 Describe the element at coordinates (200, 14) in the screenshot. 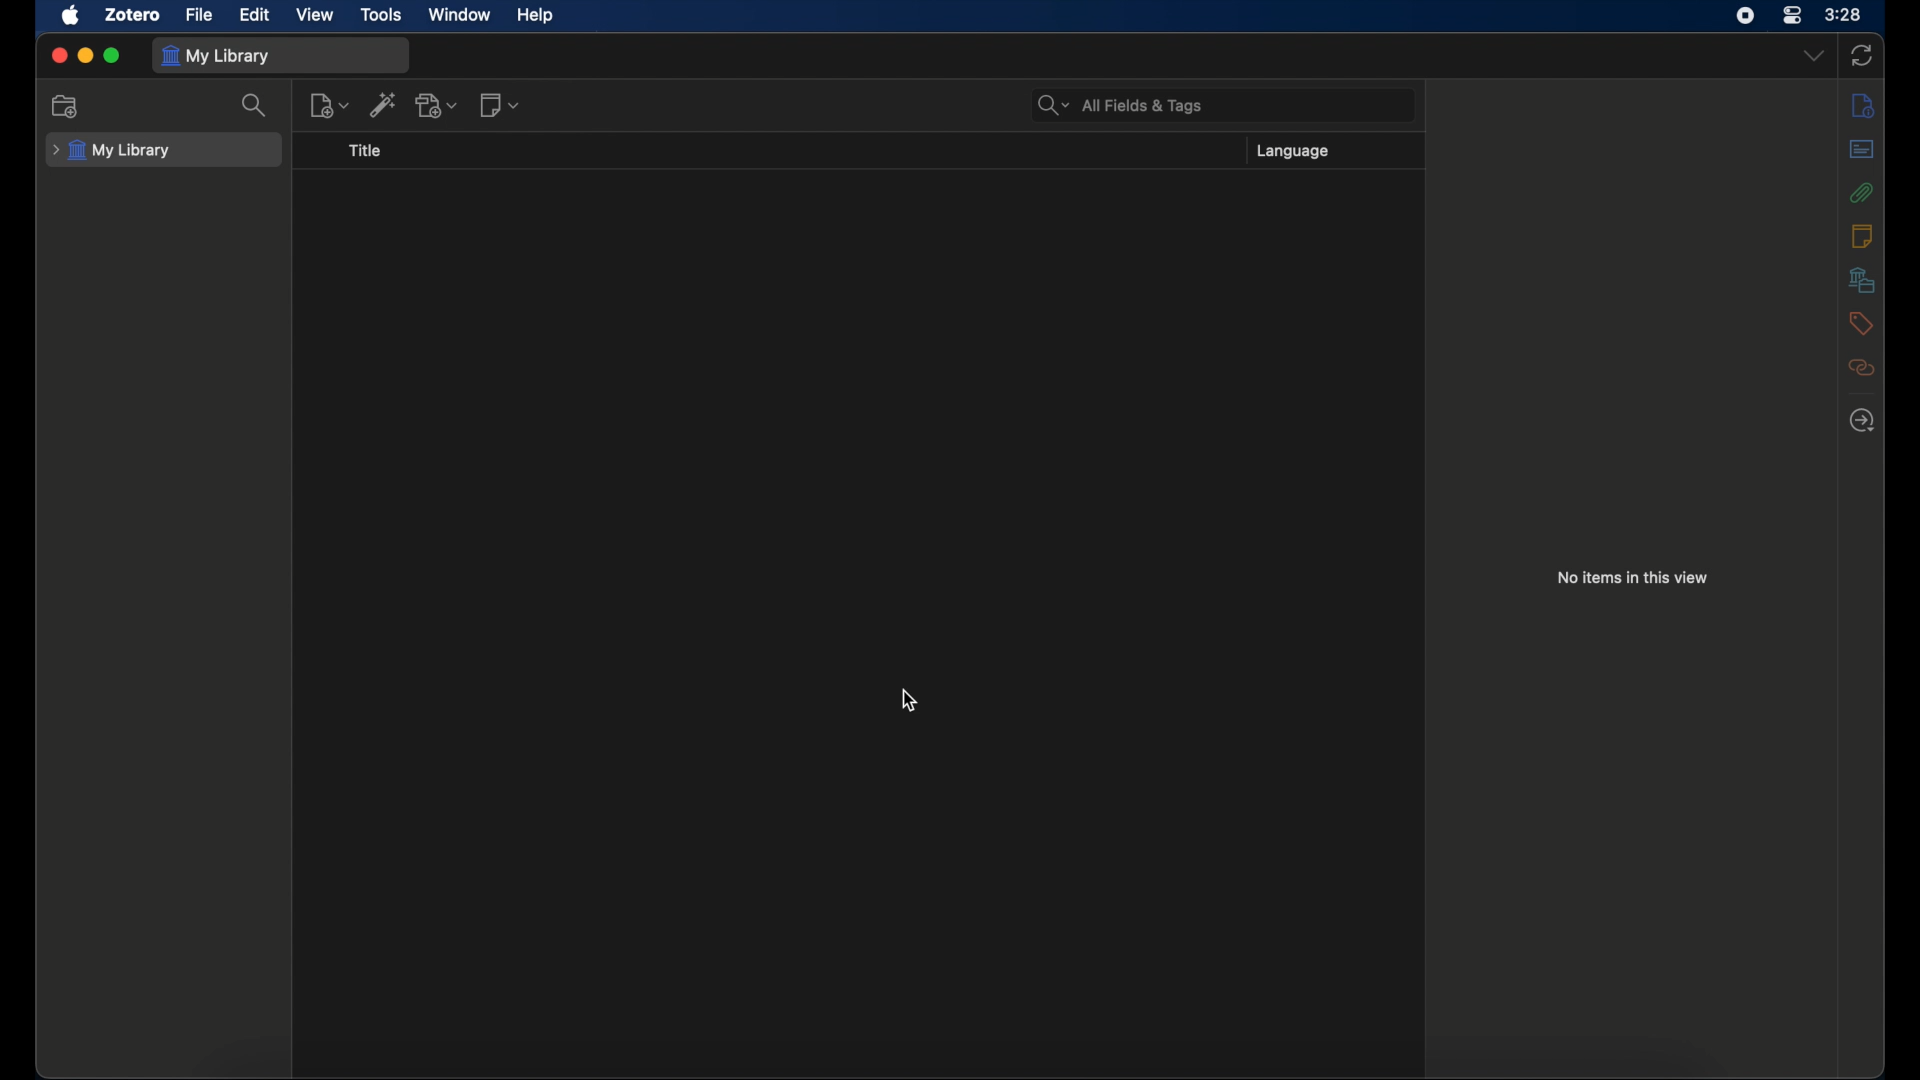

I see `file` at that location.